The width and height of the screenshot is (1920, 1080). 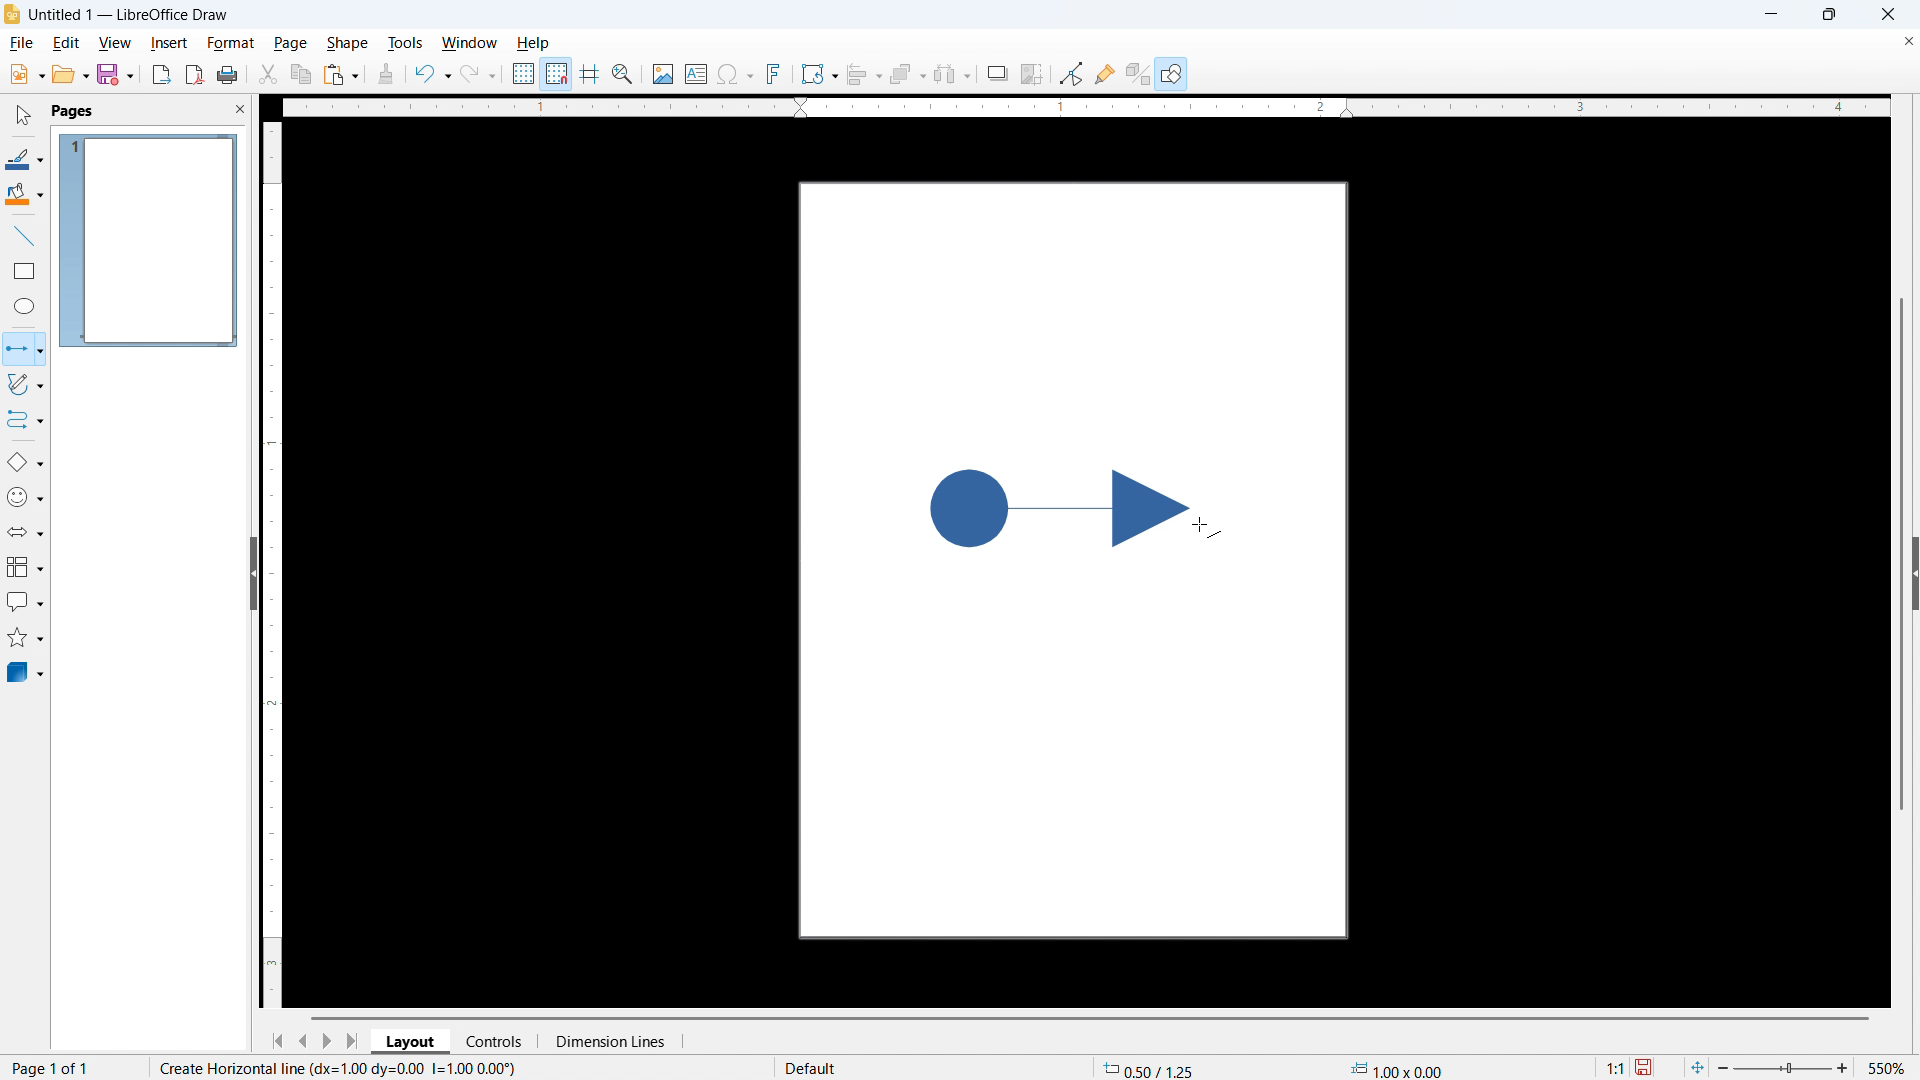 I want to click on save , so click(x=116, y=73).